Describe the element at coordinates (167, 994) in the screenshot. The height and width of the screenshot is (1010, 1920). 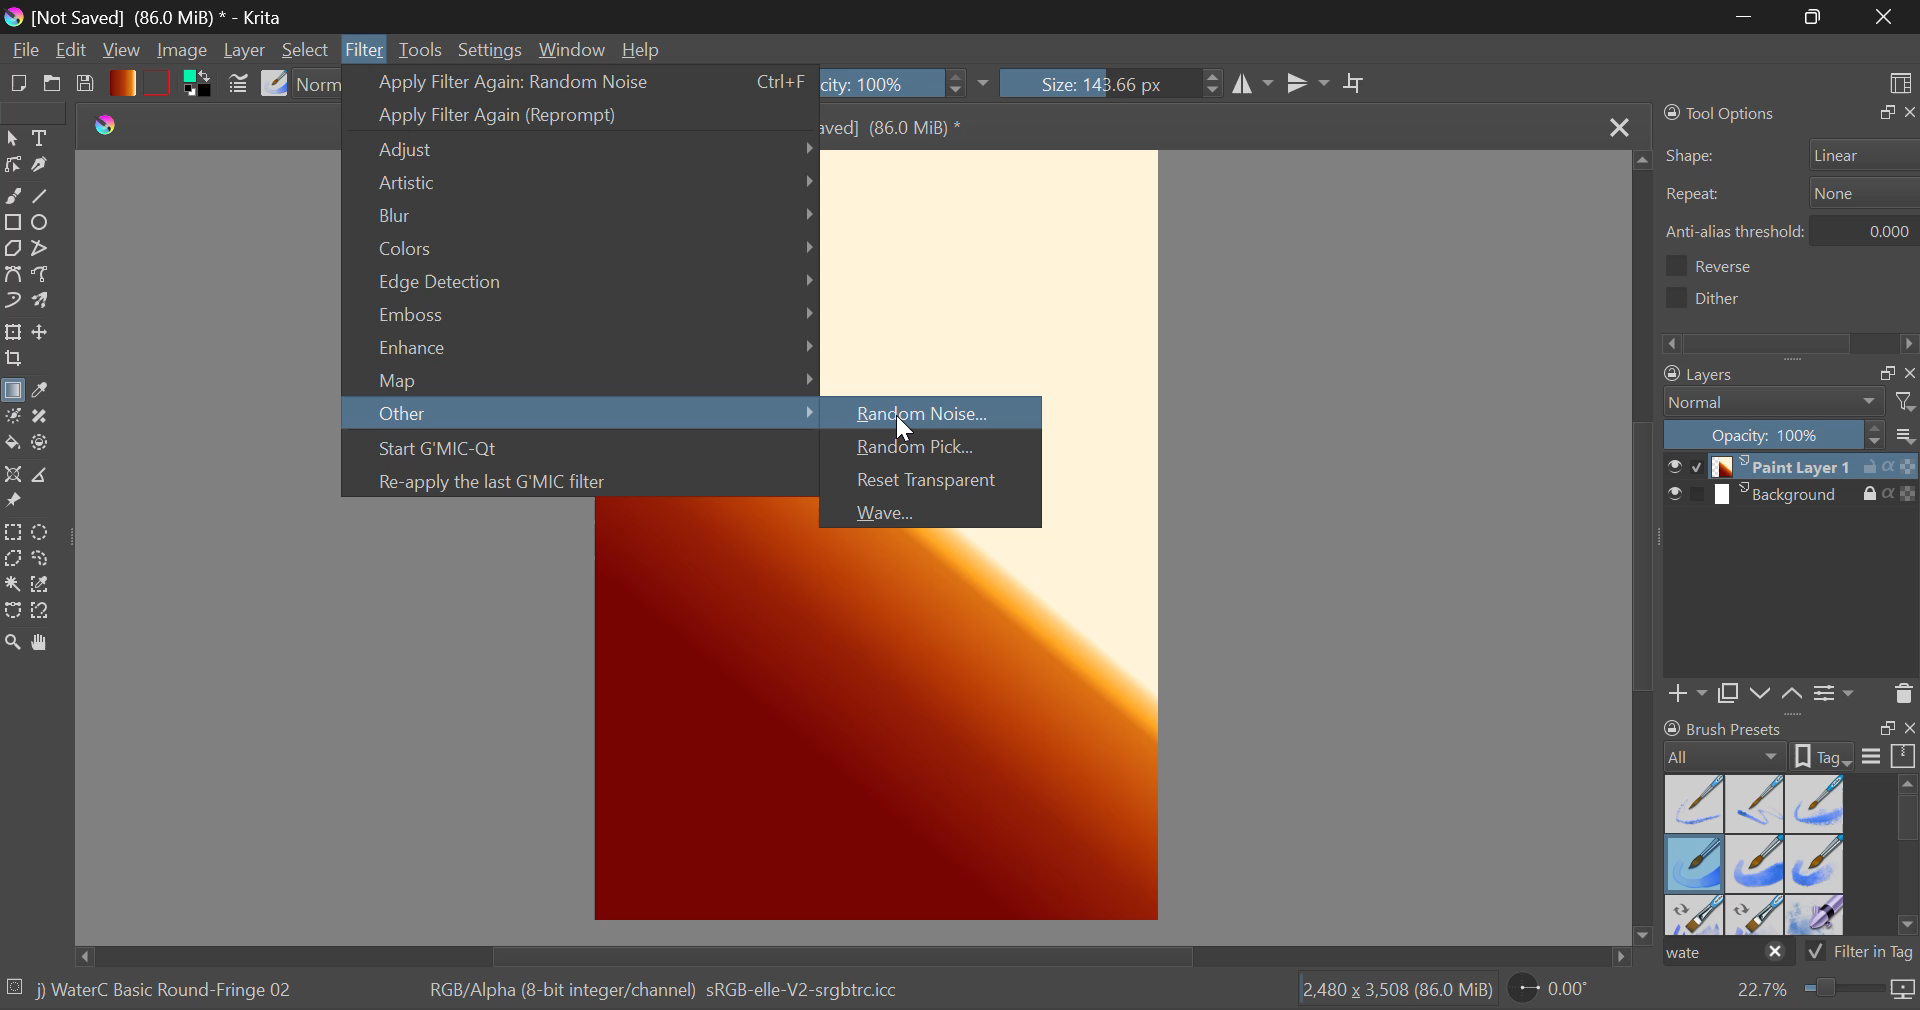
I see `jj waterc basic round-fringe 02` at that location.